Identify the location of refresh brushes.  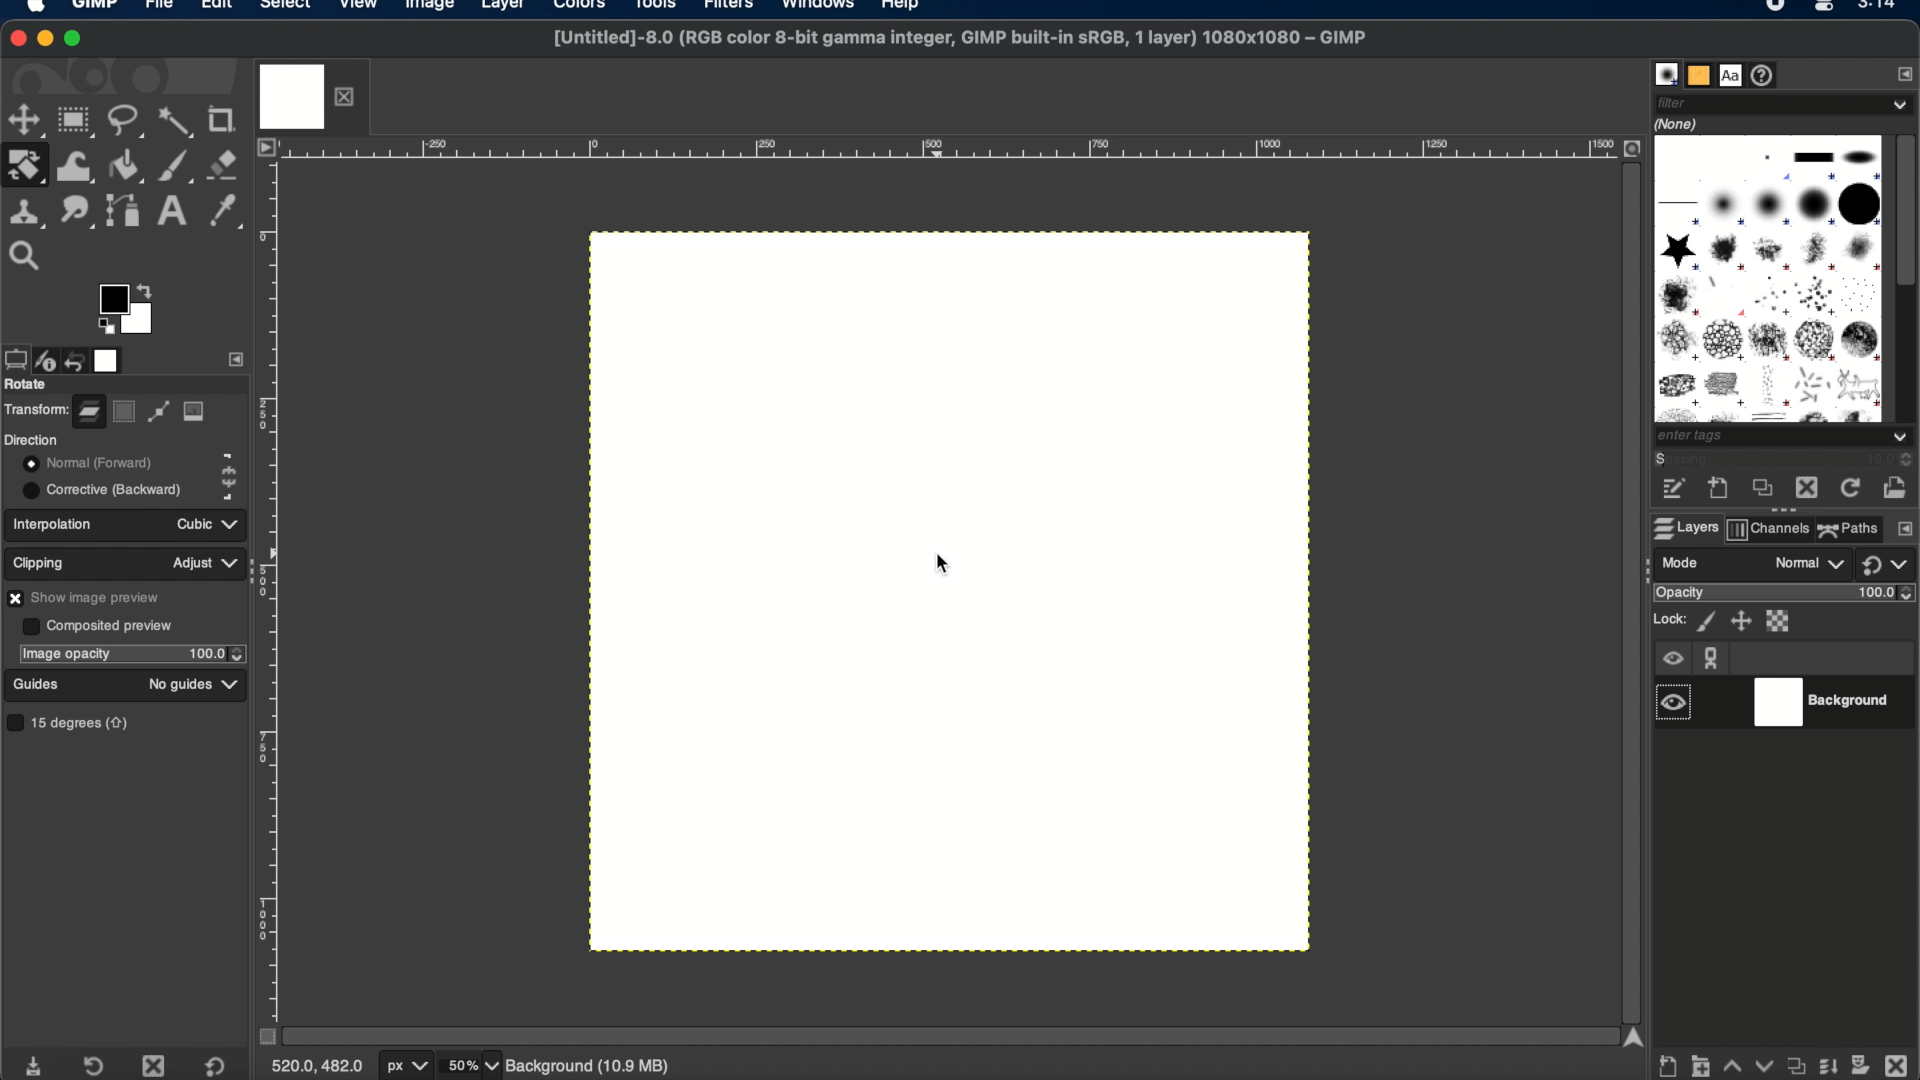
(1847, 489).